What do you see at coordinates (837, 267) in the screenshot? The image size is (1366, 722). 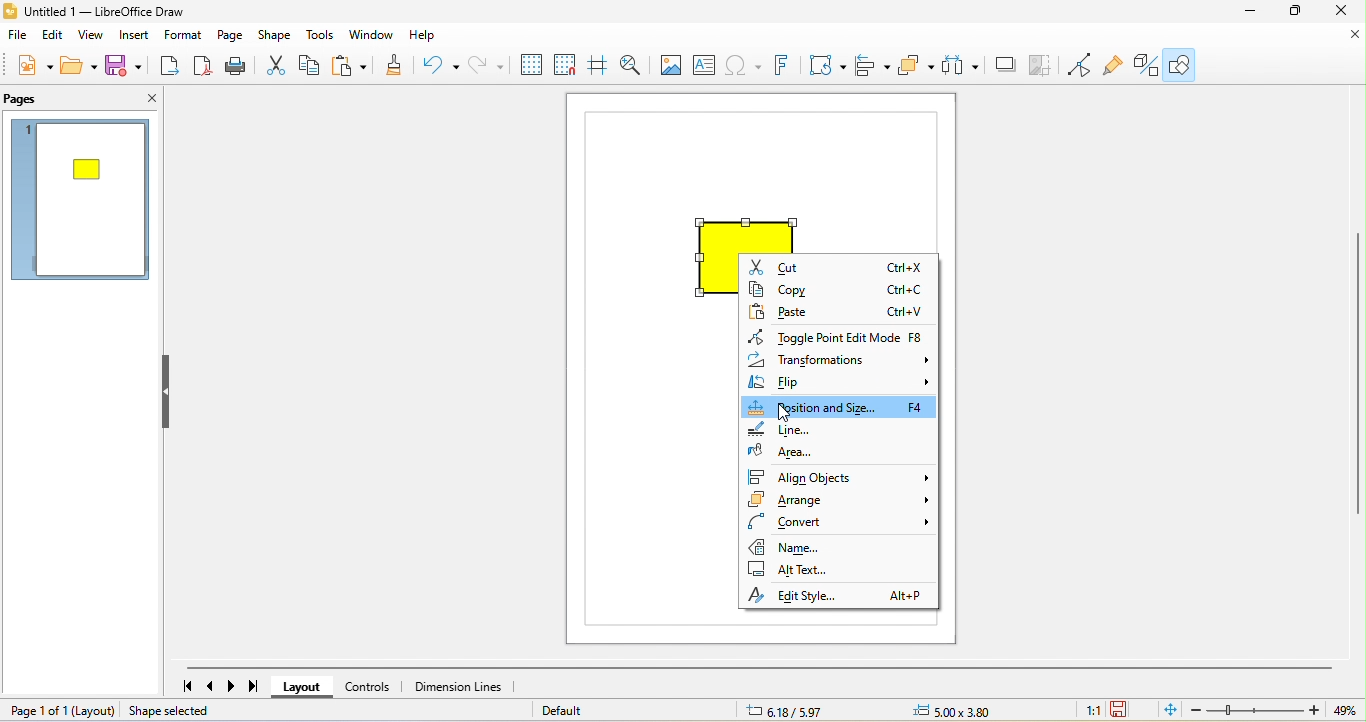 I see `cut` at bounding box center [837, 267].